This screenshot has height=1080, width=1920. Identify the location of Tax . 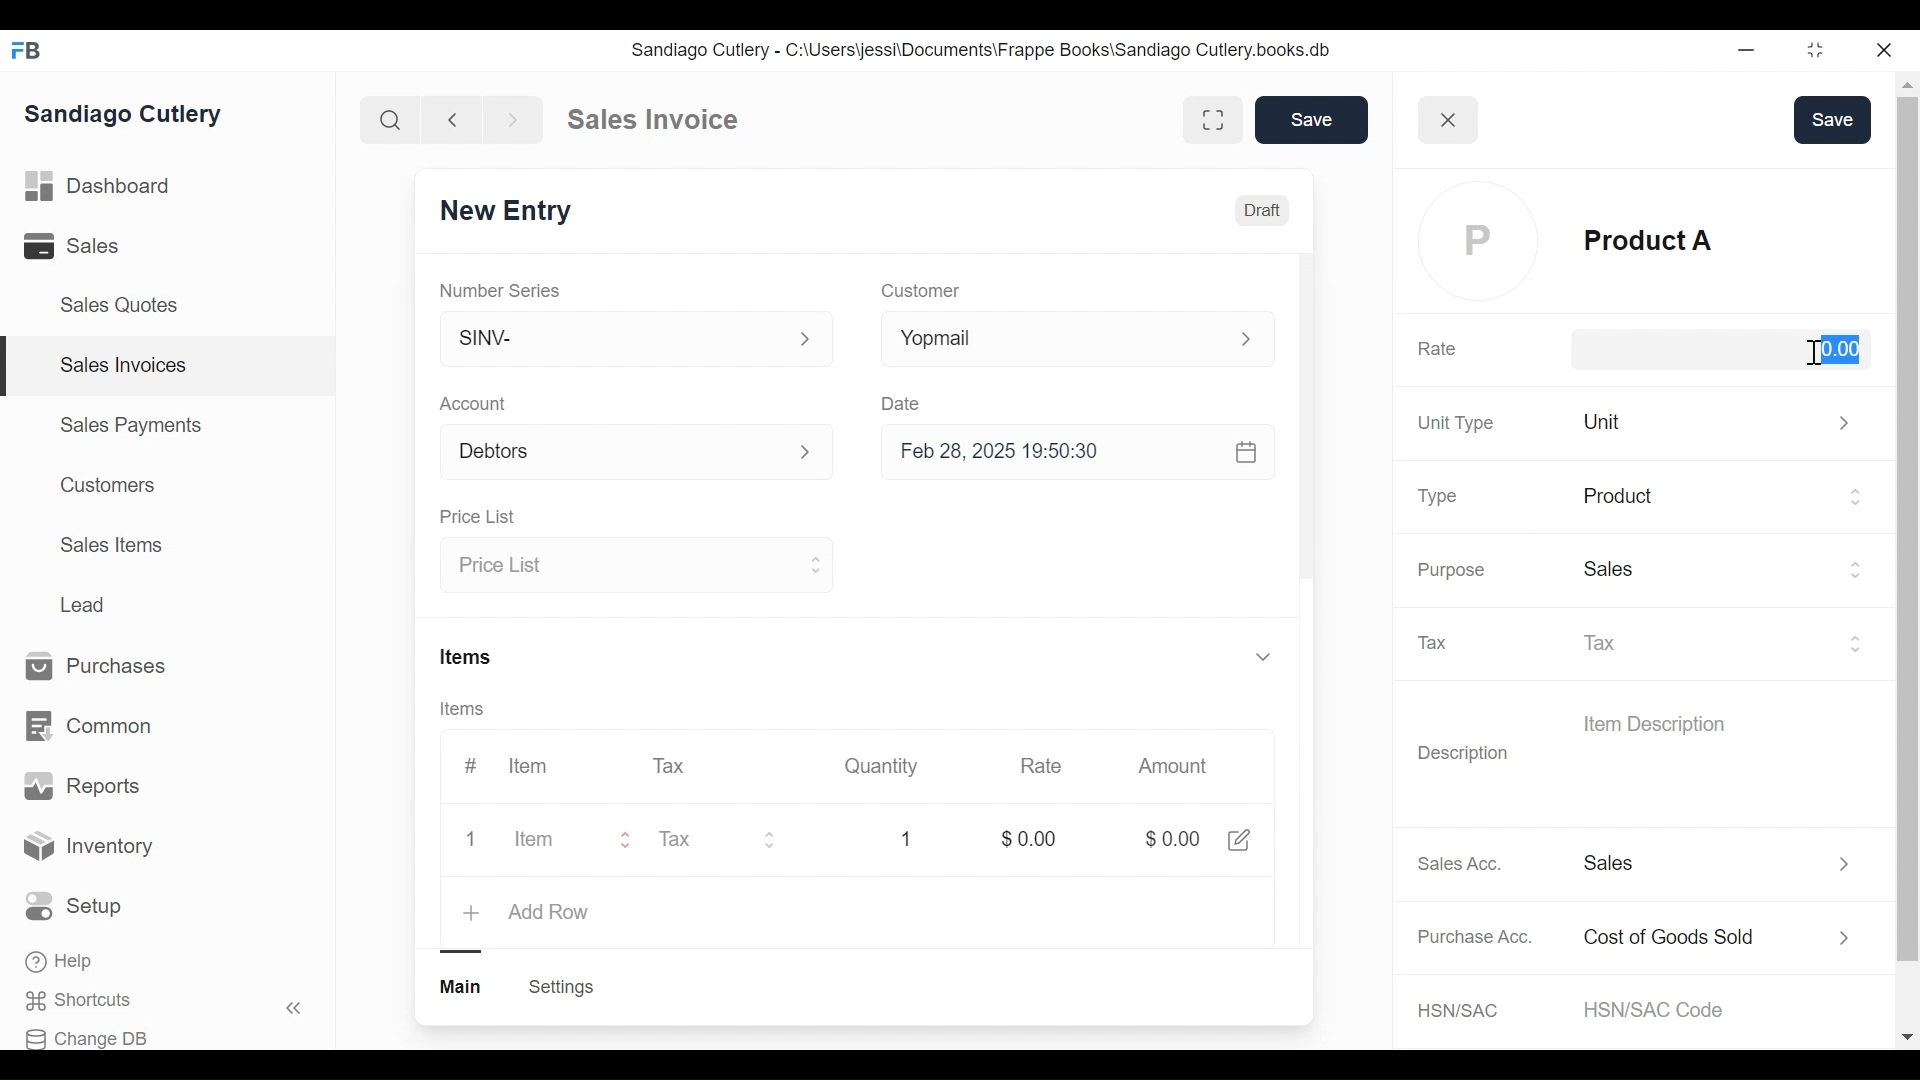
(729, 837).